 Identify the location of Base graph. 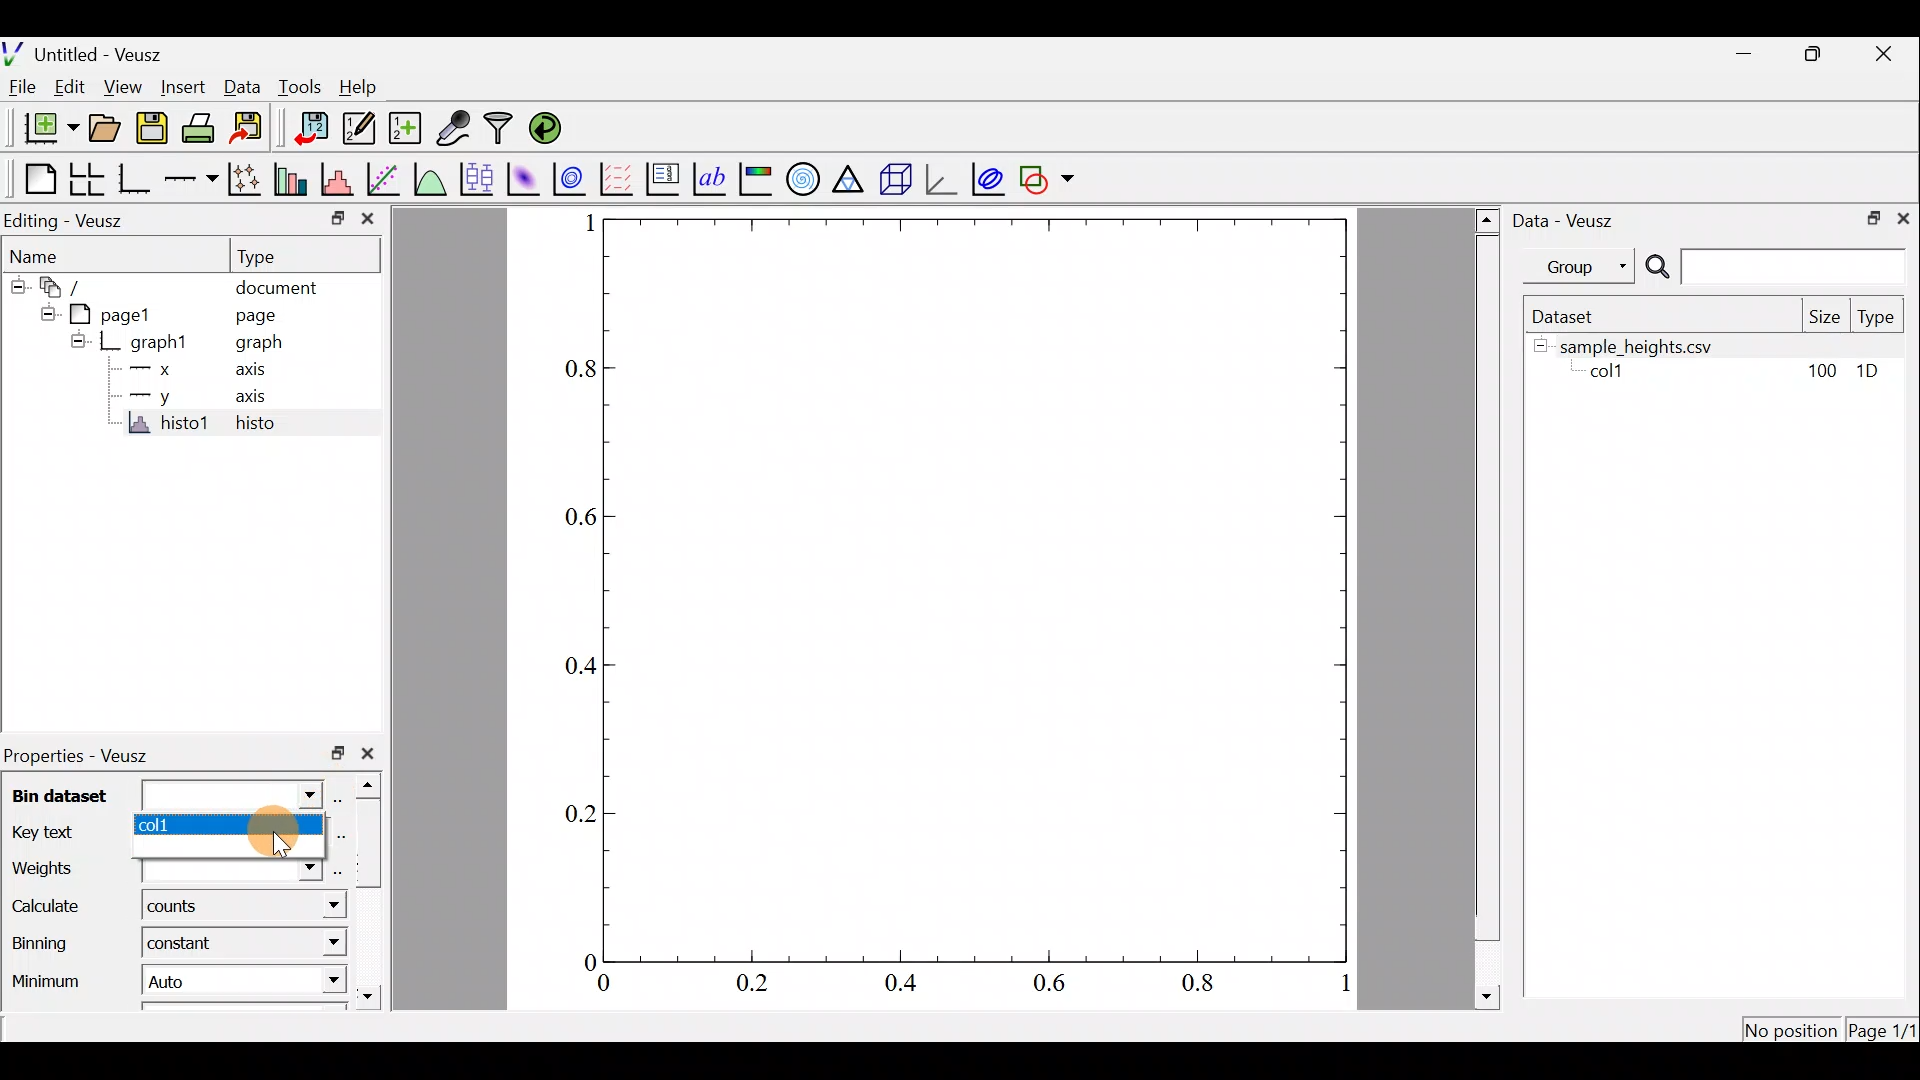
(133, 179).